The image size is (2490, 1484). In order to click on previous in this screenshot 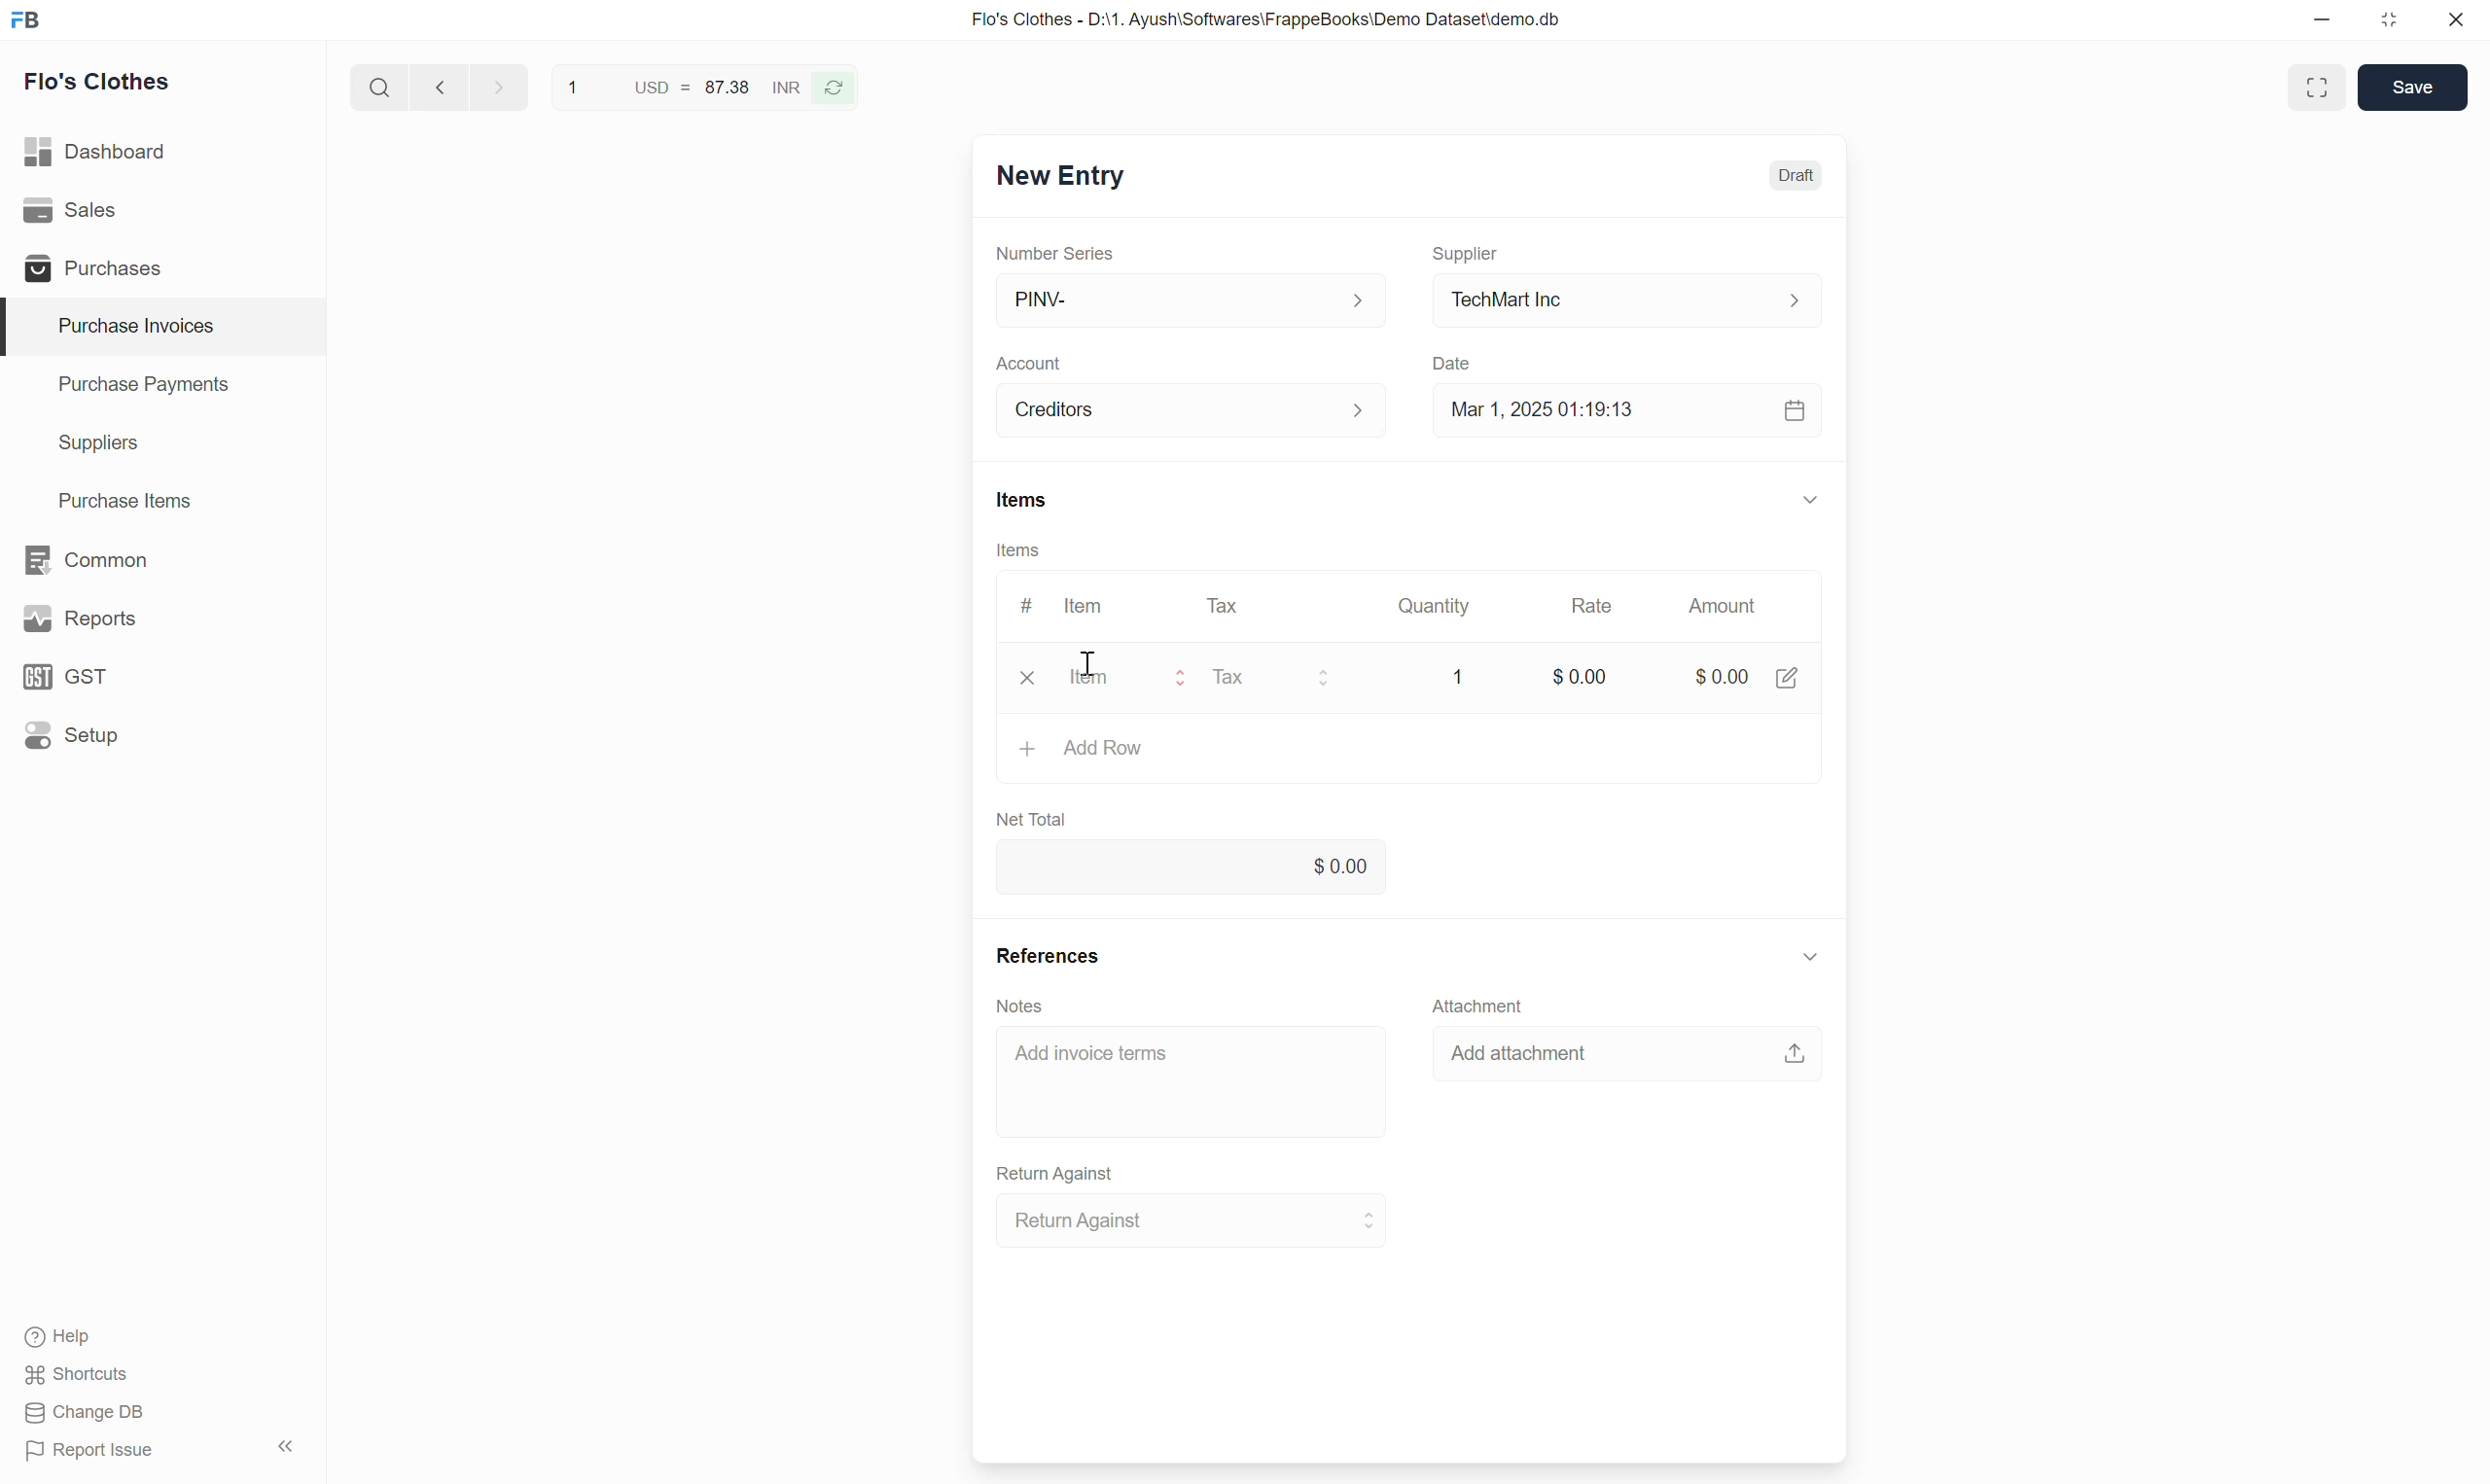, I will do `click(495, 85)`.